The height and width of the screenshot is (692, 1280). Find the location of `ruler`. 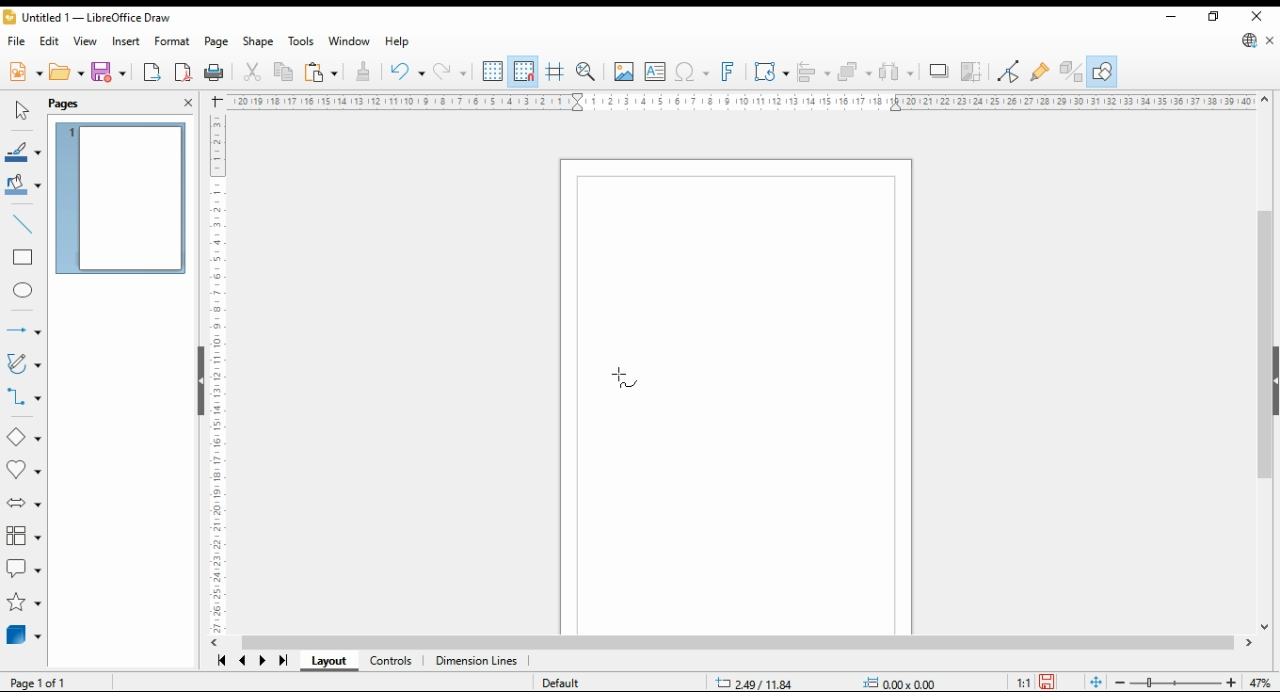

ruler is located at coordinates (739, 101).